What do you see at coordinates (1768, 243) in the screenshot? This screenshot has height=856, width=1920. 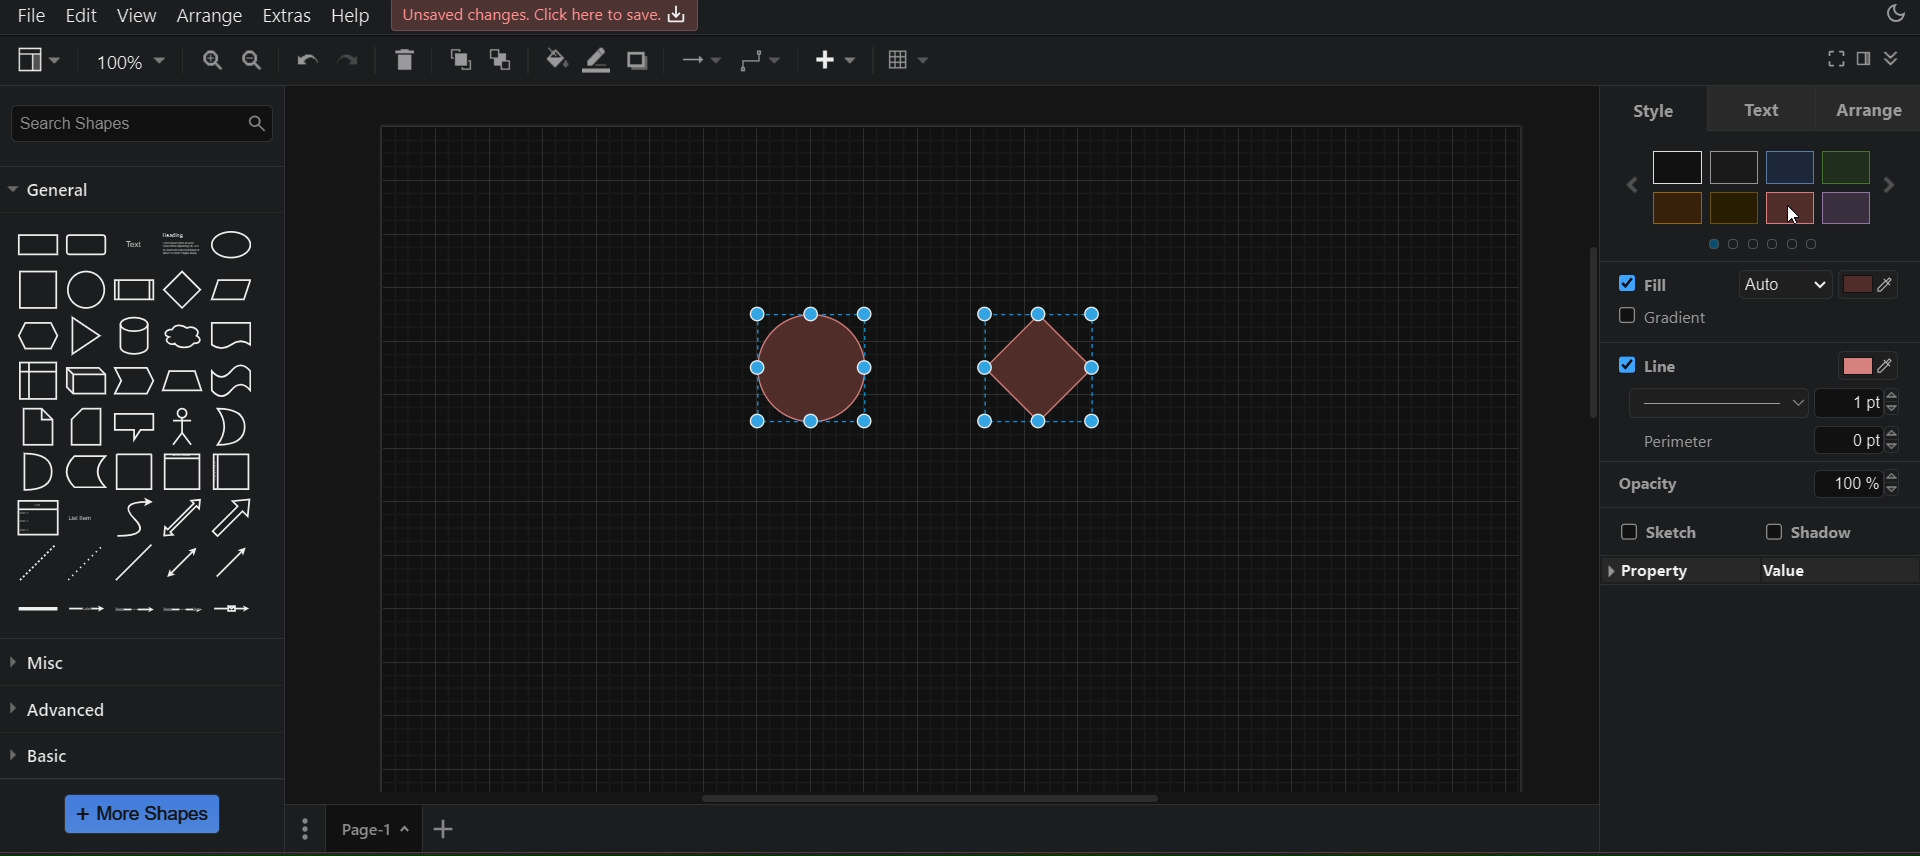 I see `` at bounding box center [1768, 243].